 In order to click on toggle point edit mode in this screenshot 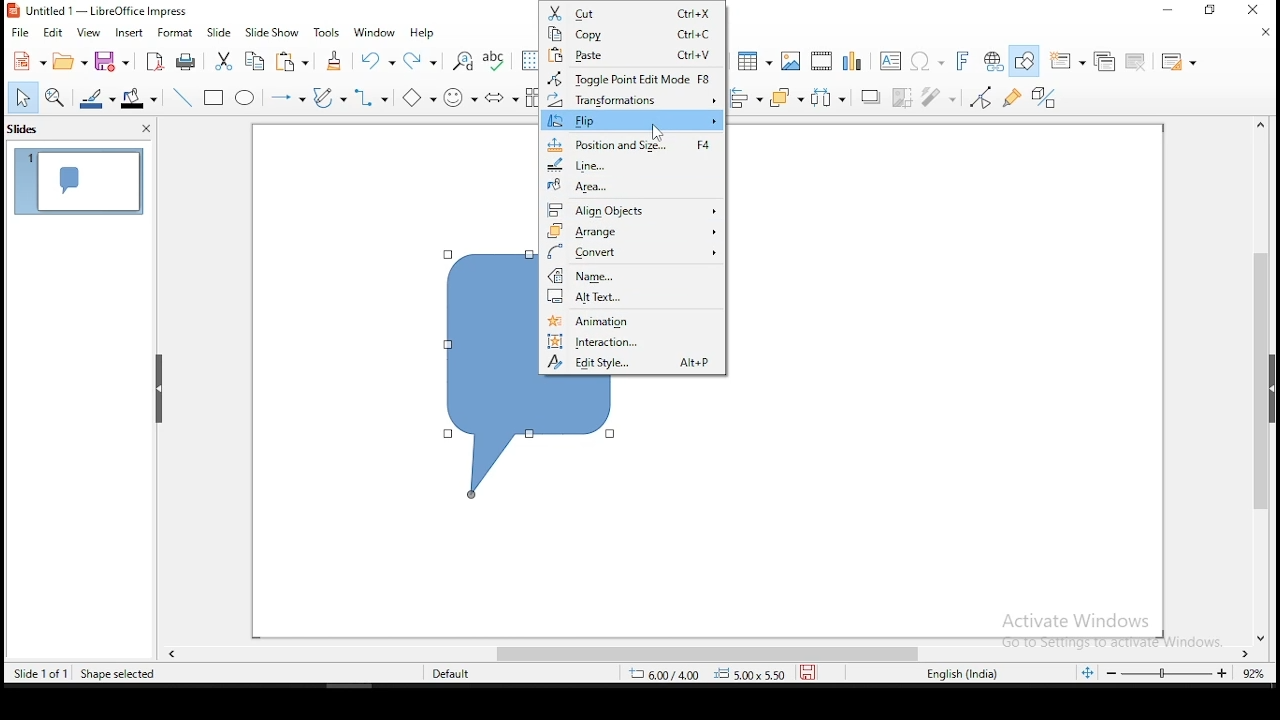, I will do `click(632, 79)`.